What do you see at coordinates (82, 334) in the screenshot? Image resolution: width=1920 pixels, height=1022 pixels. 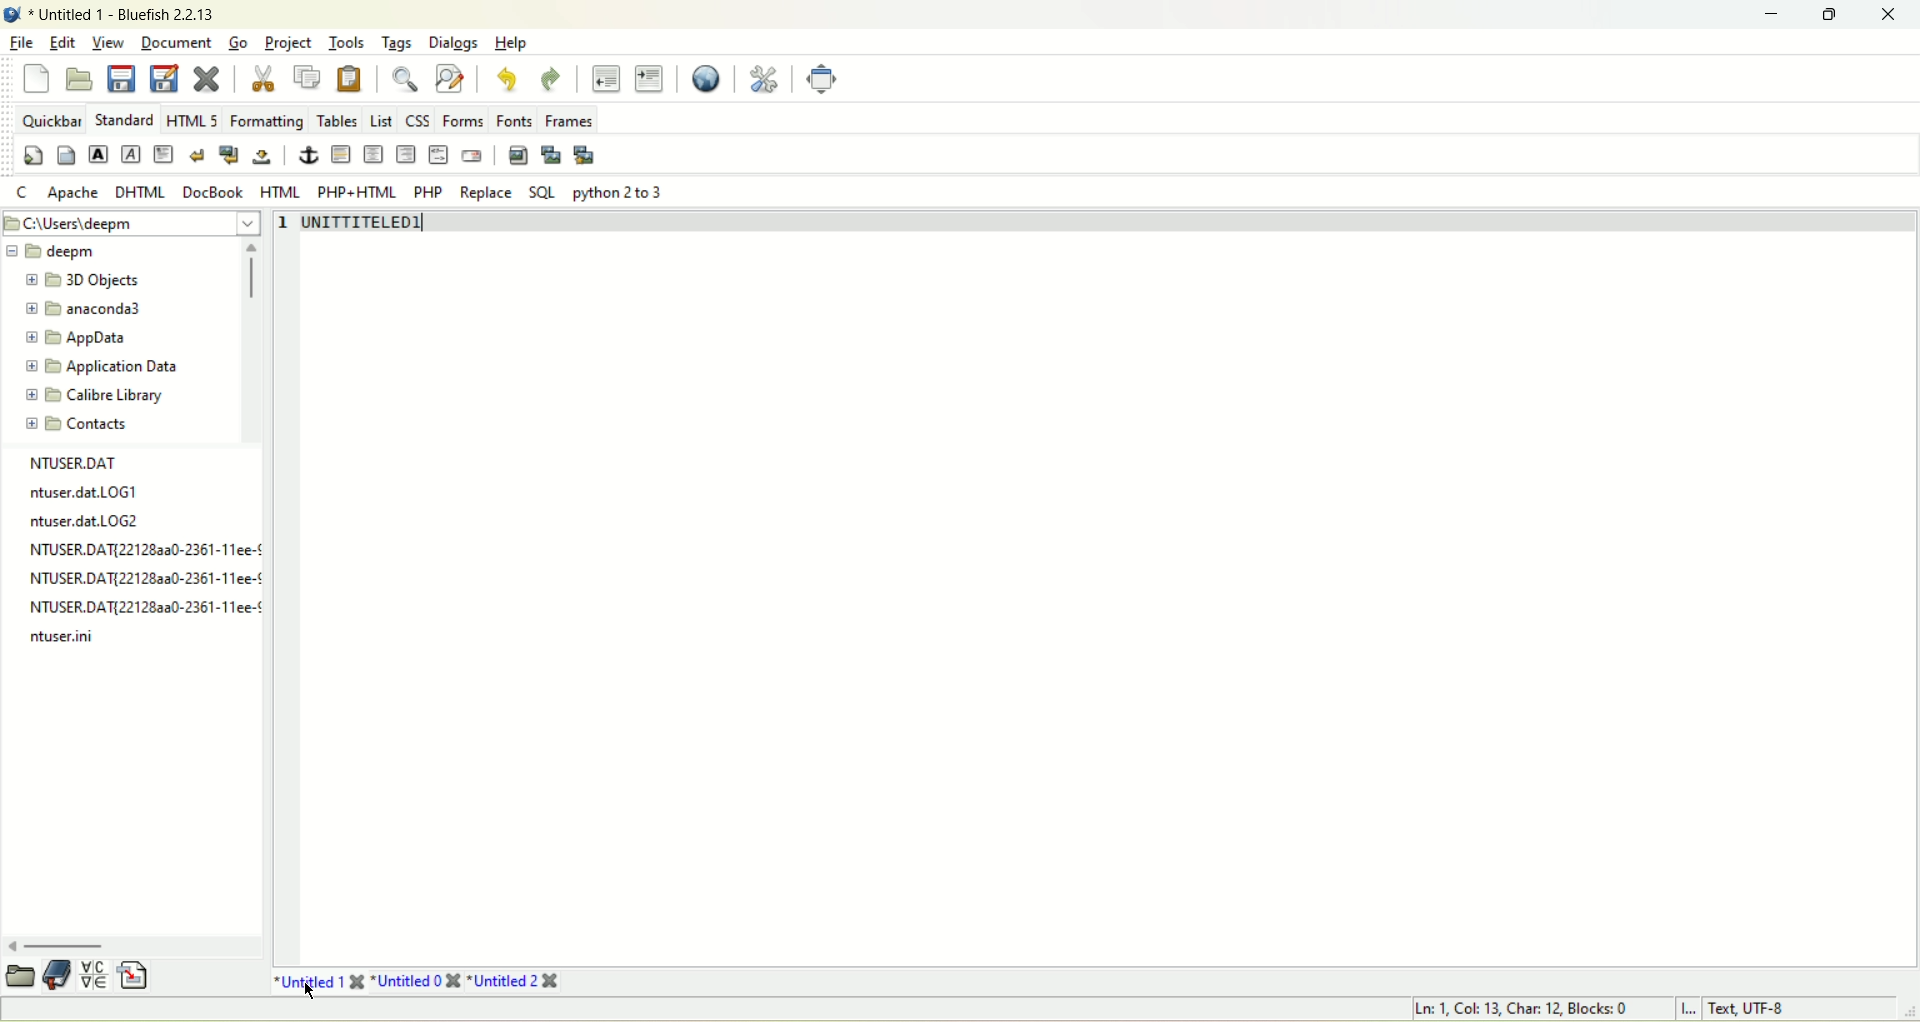 I see `appdata` at bounding box center [82, 334].